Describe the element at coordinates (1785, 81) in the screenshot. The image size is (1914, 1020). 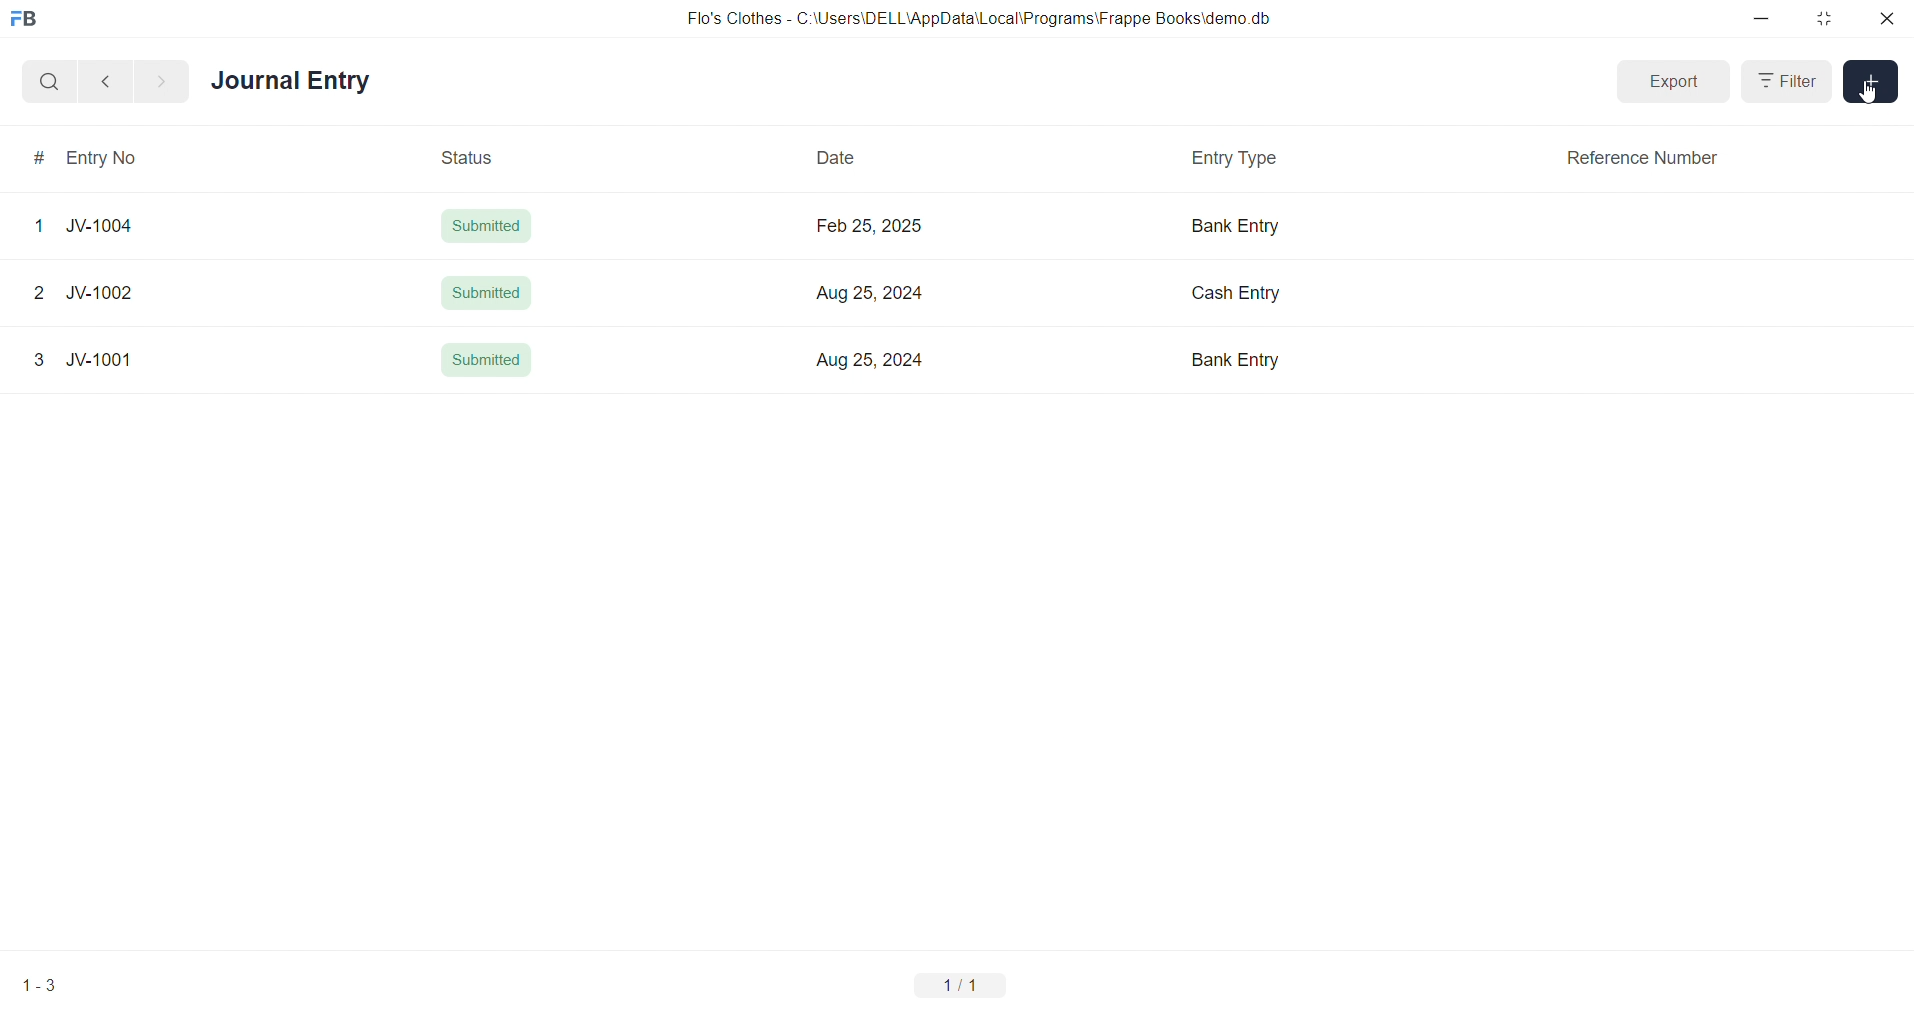
I see `Filter` at that location.